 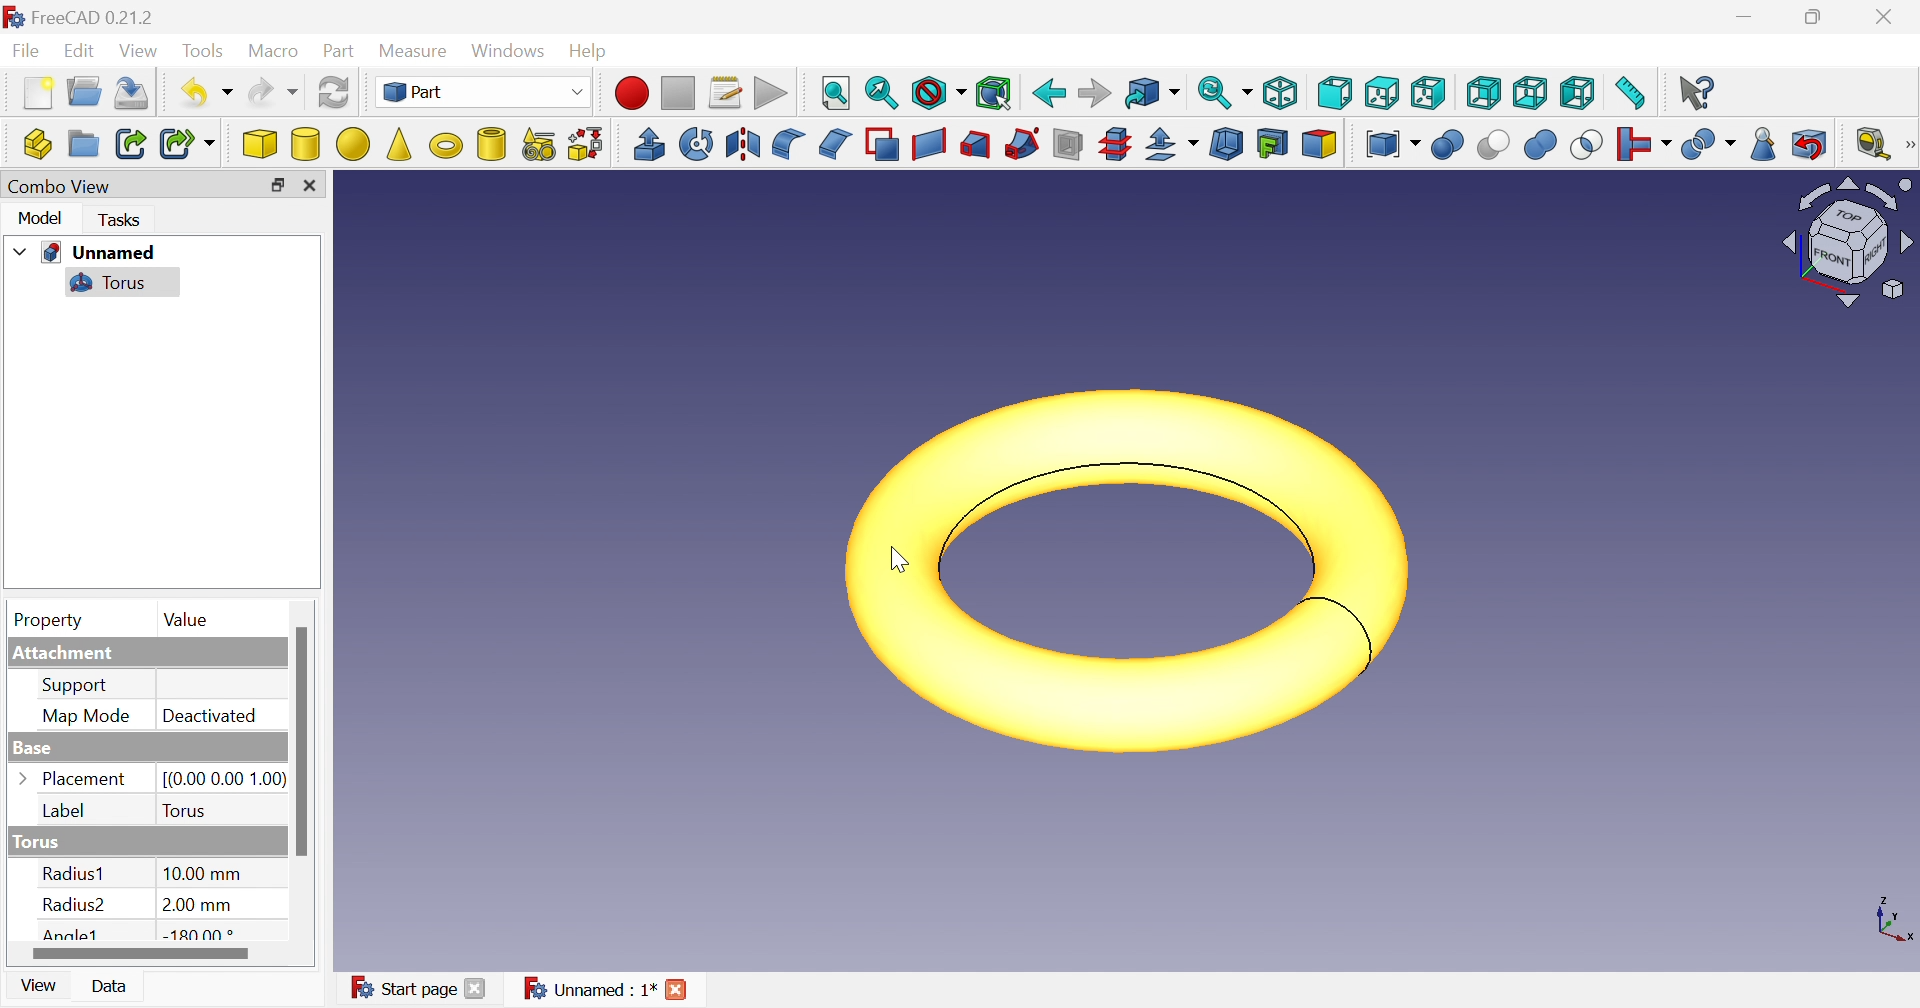 I want to click on Restore down, so click(x=1815, y=18).